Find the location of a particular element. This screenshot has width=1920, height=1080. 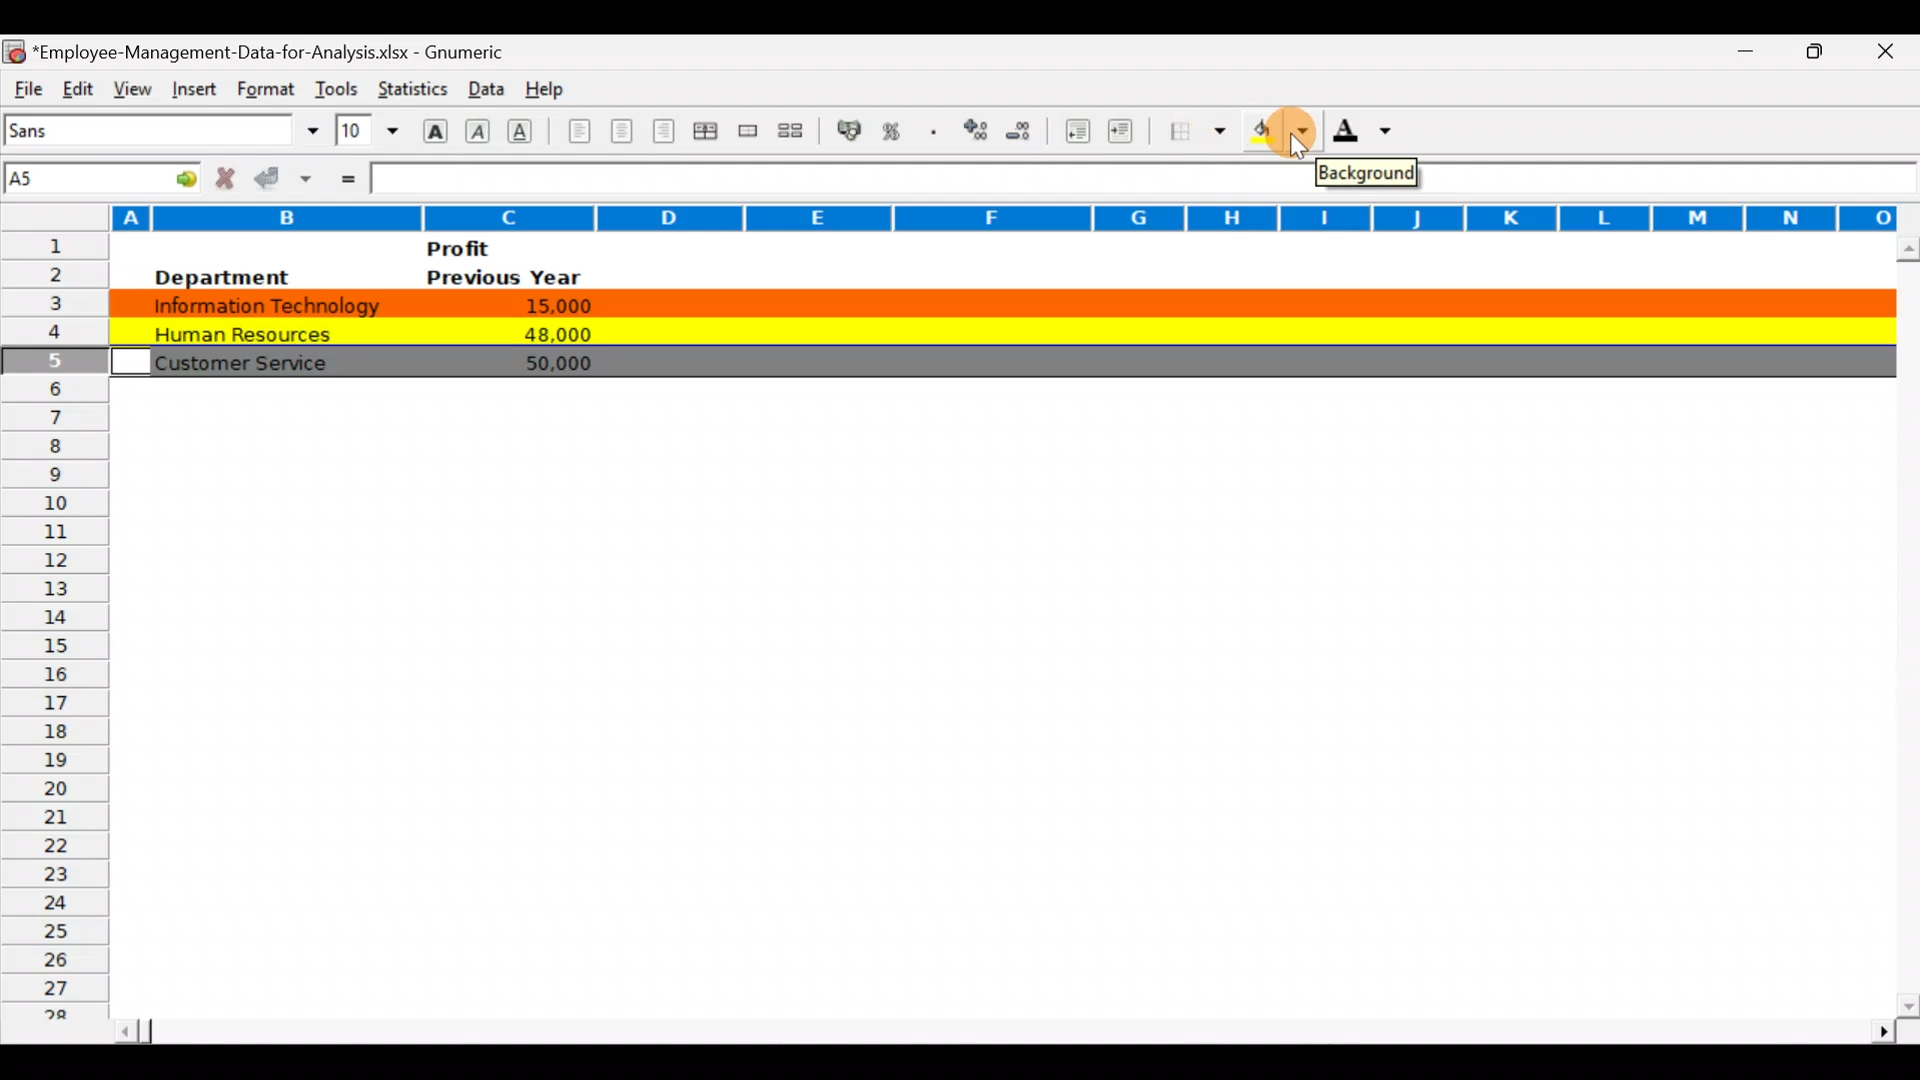

Format selection as percentage is located at coordinates (898, 131).